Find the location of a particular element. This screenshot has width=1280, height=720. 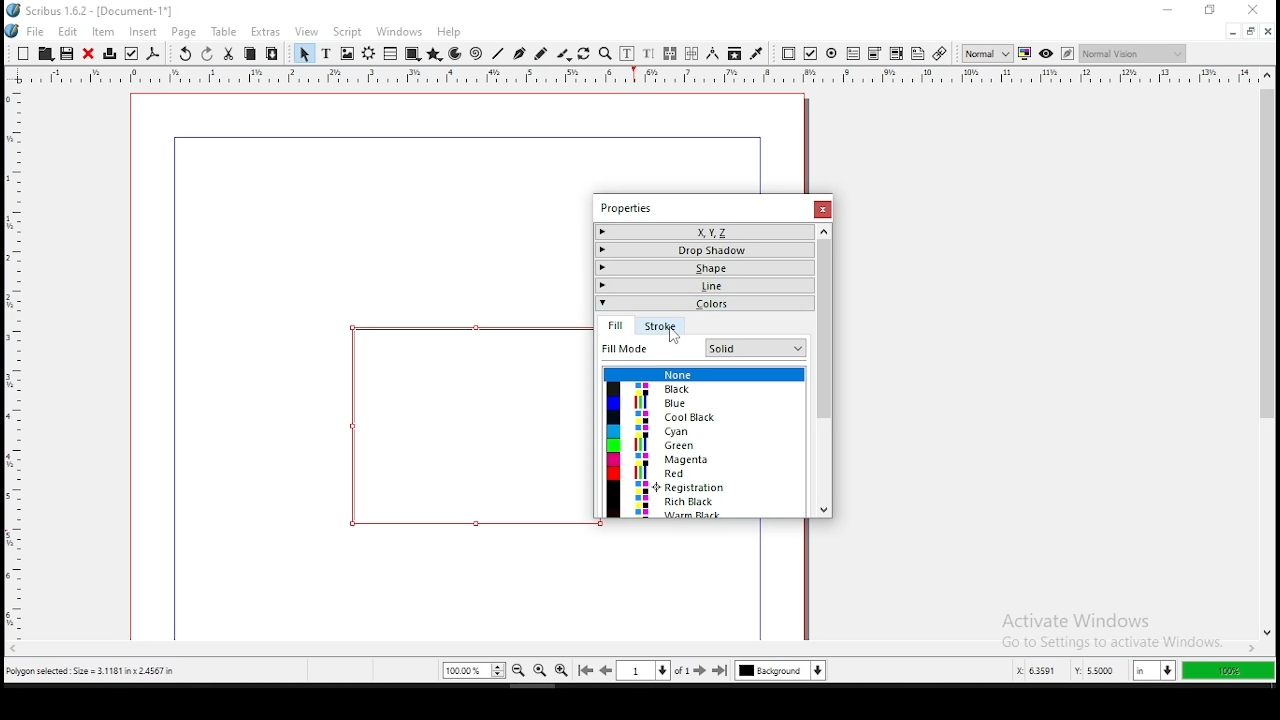

go to last page is located at coordinates (722, 671).